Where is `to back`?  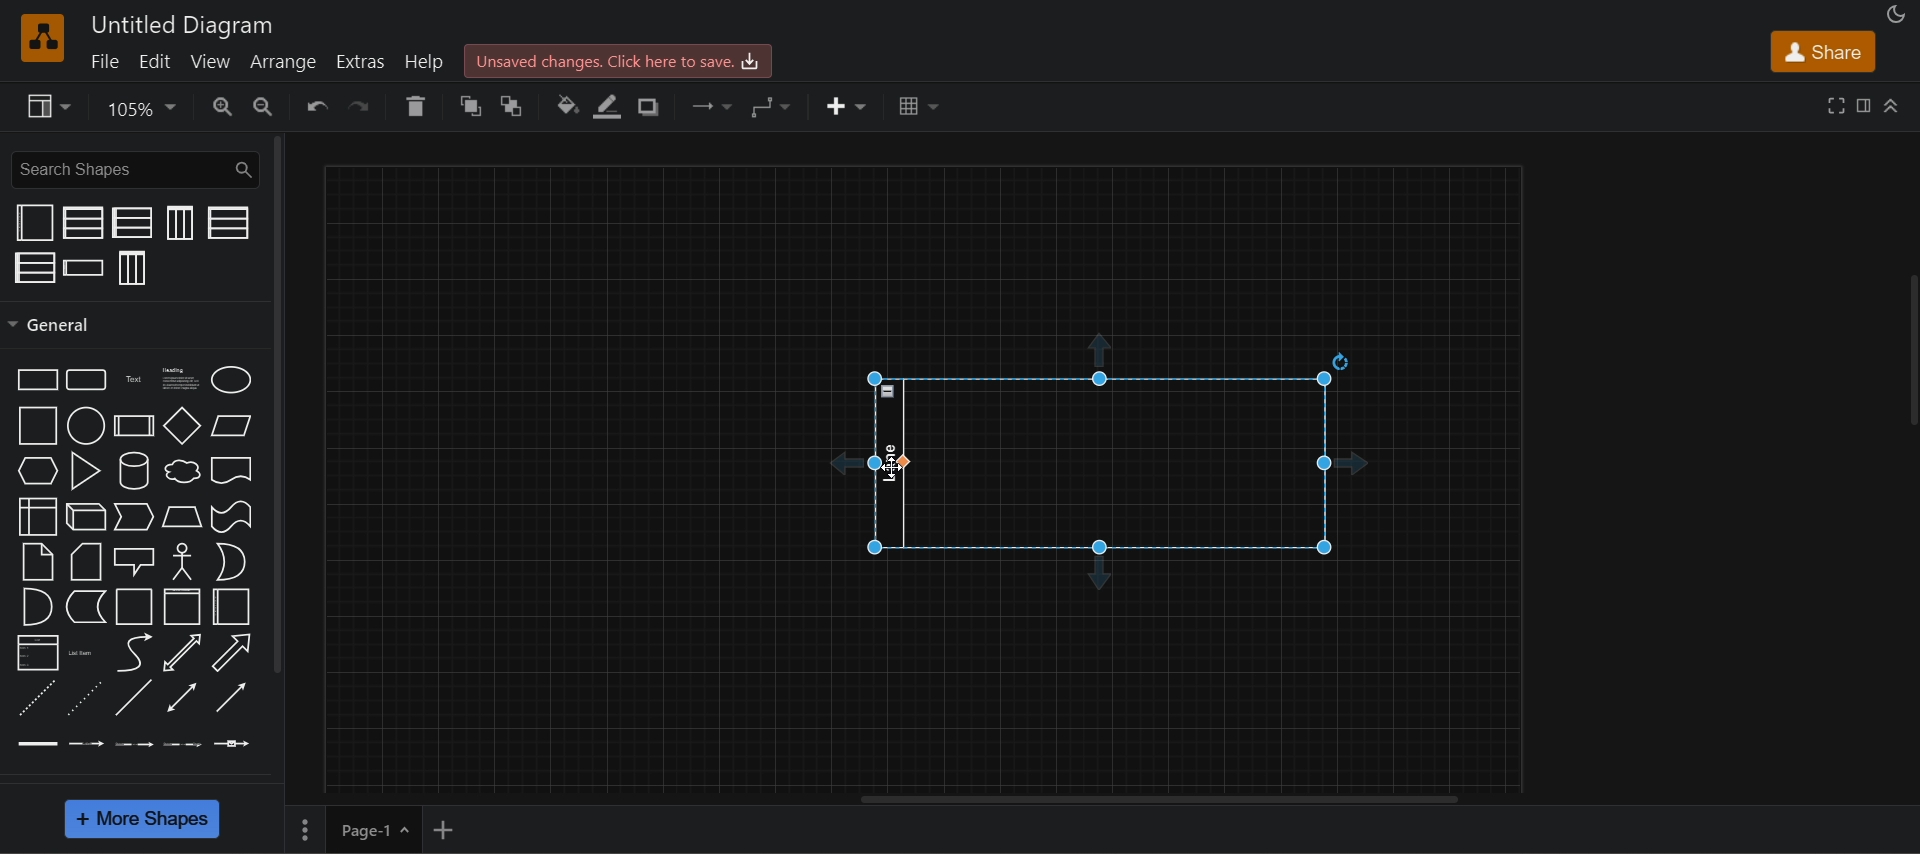
to back is located at coordinates (514, 106).